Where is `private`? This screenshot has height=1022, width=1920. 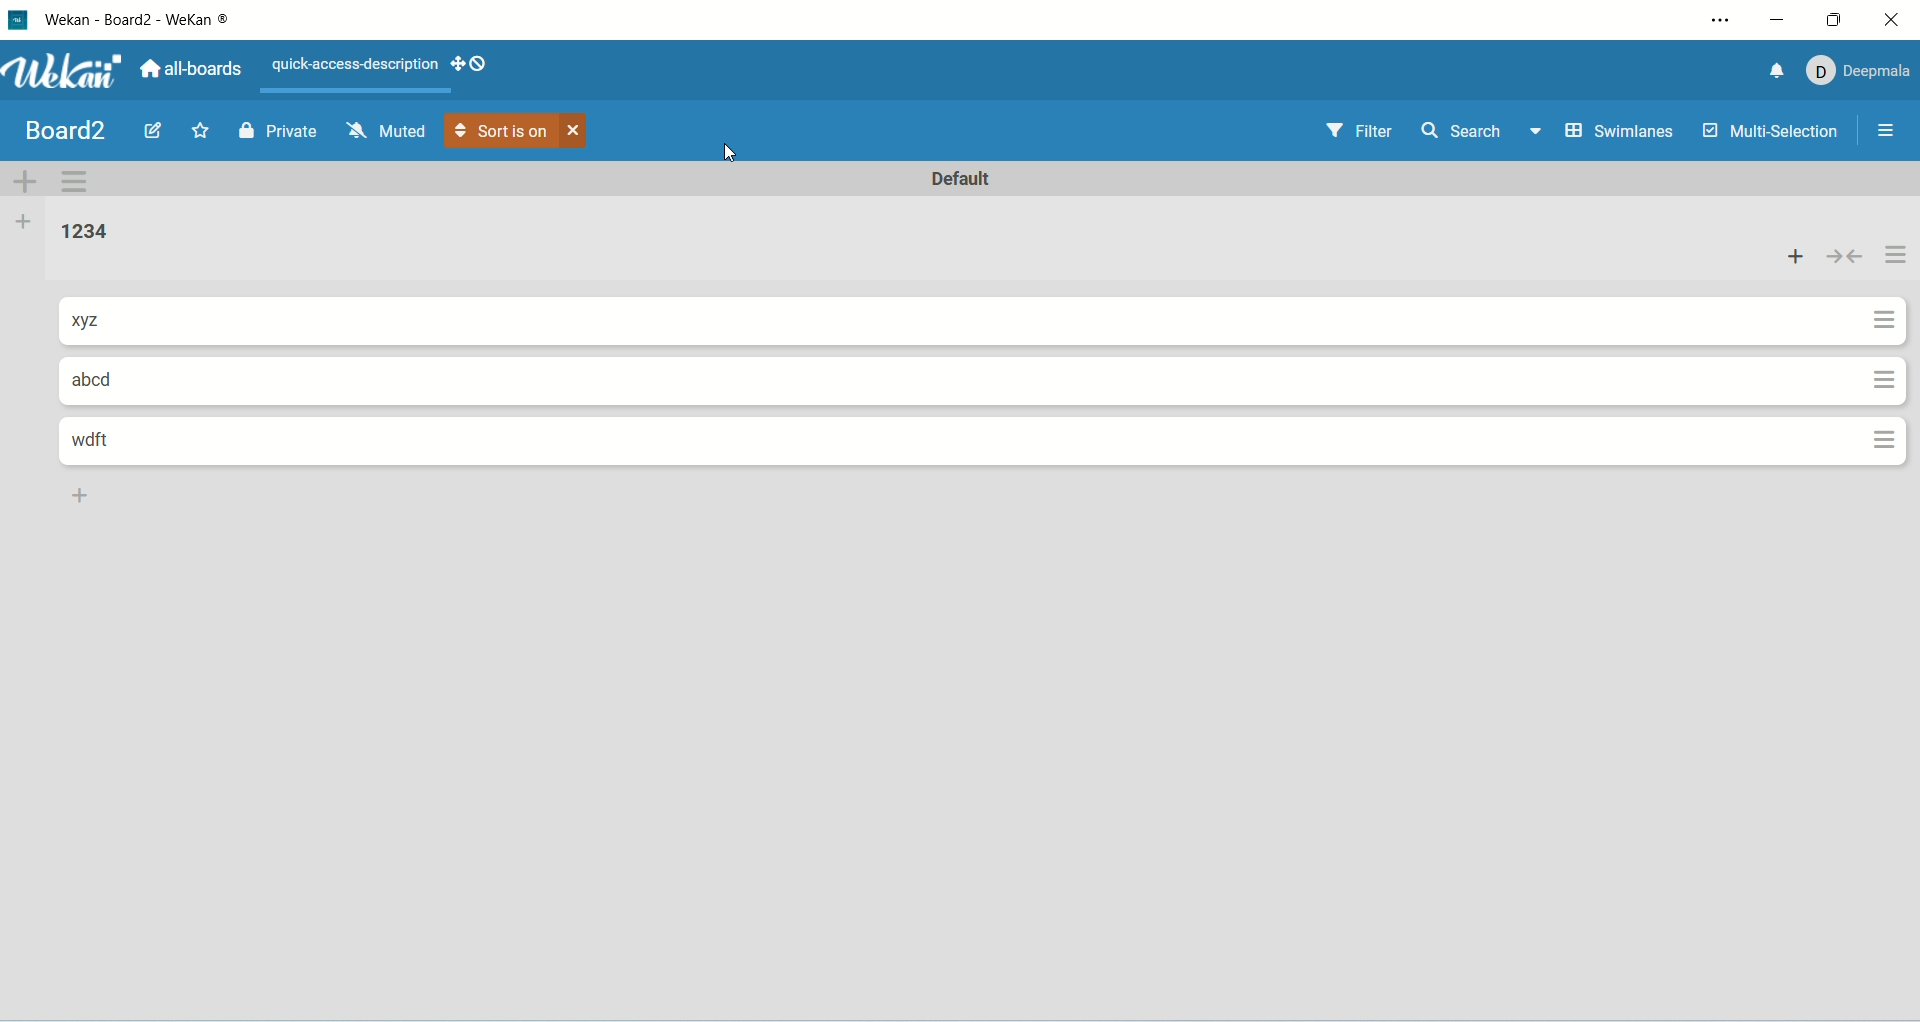
private is located at coordinates (278, 133).